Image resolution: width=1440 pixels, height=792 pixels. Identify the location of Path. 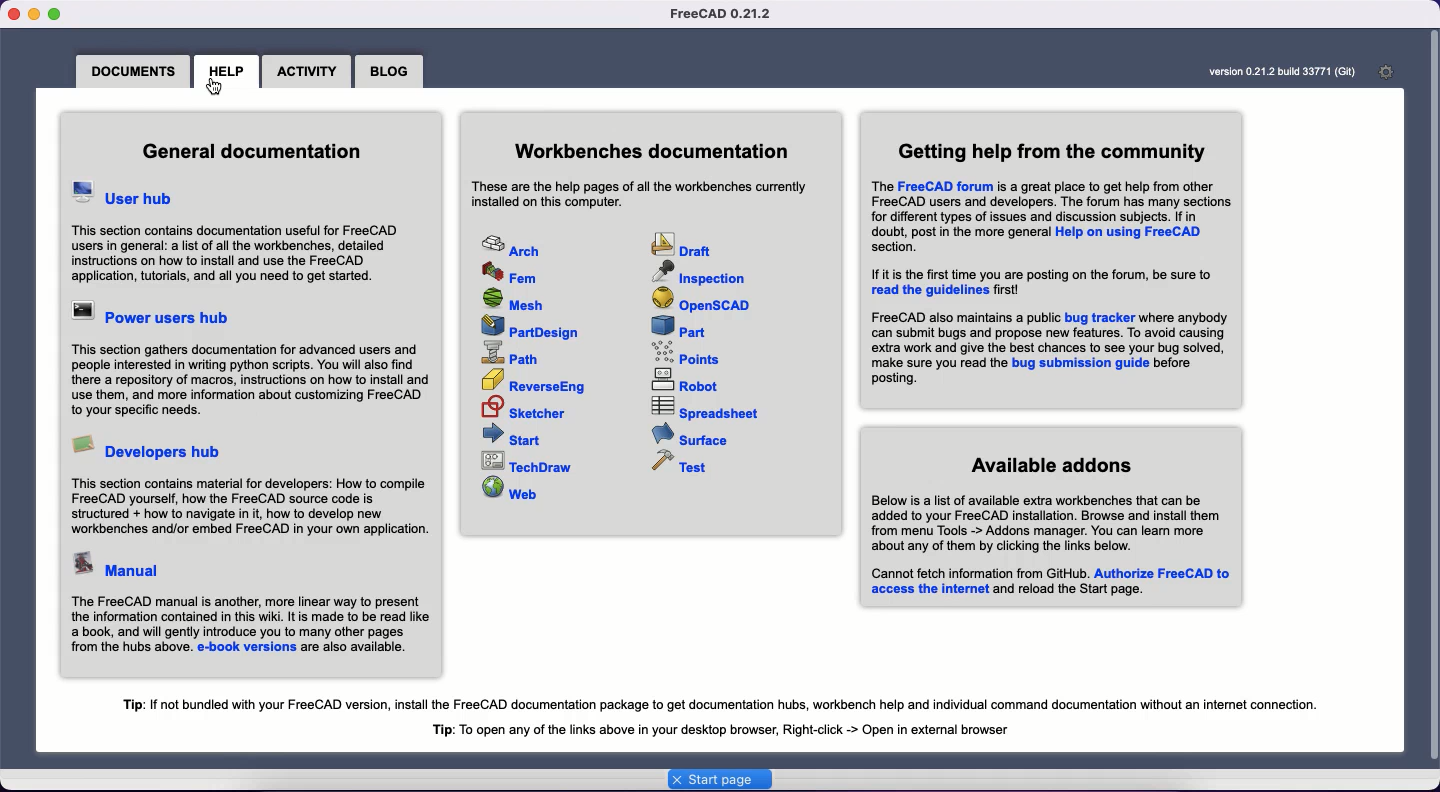
(515, 352).